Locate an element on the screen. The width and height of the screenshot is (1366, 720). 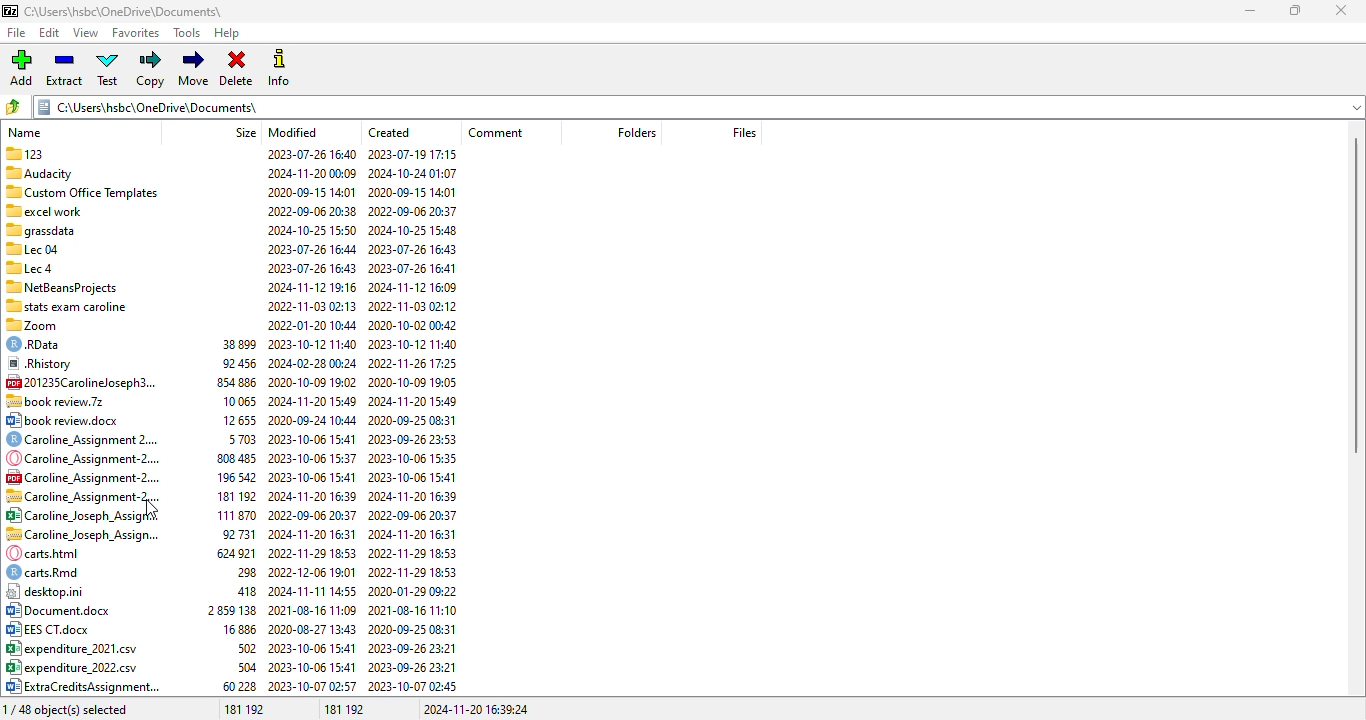
folder name is located at coordinates (123, 11).